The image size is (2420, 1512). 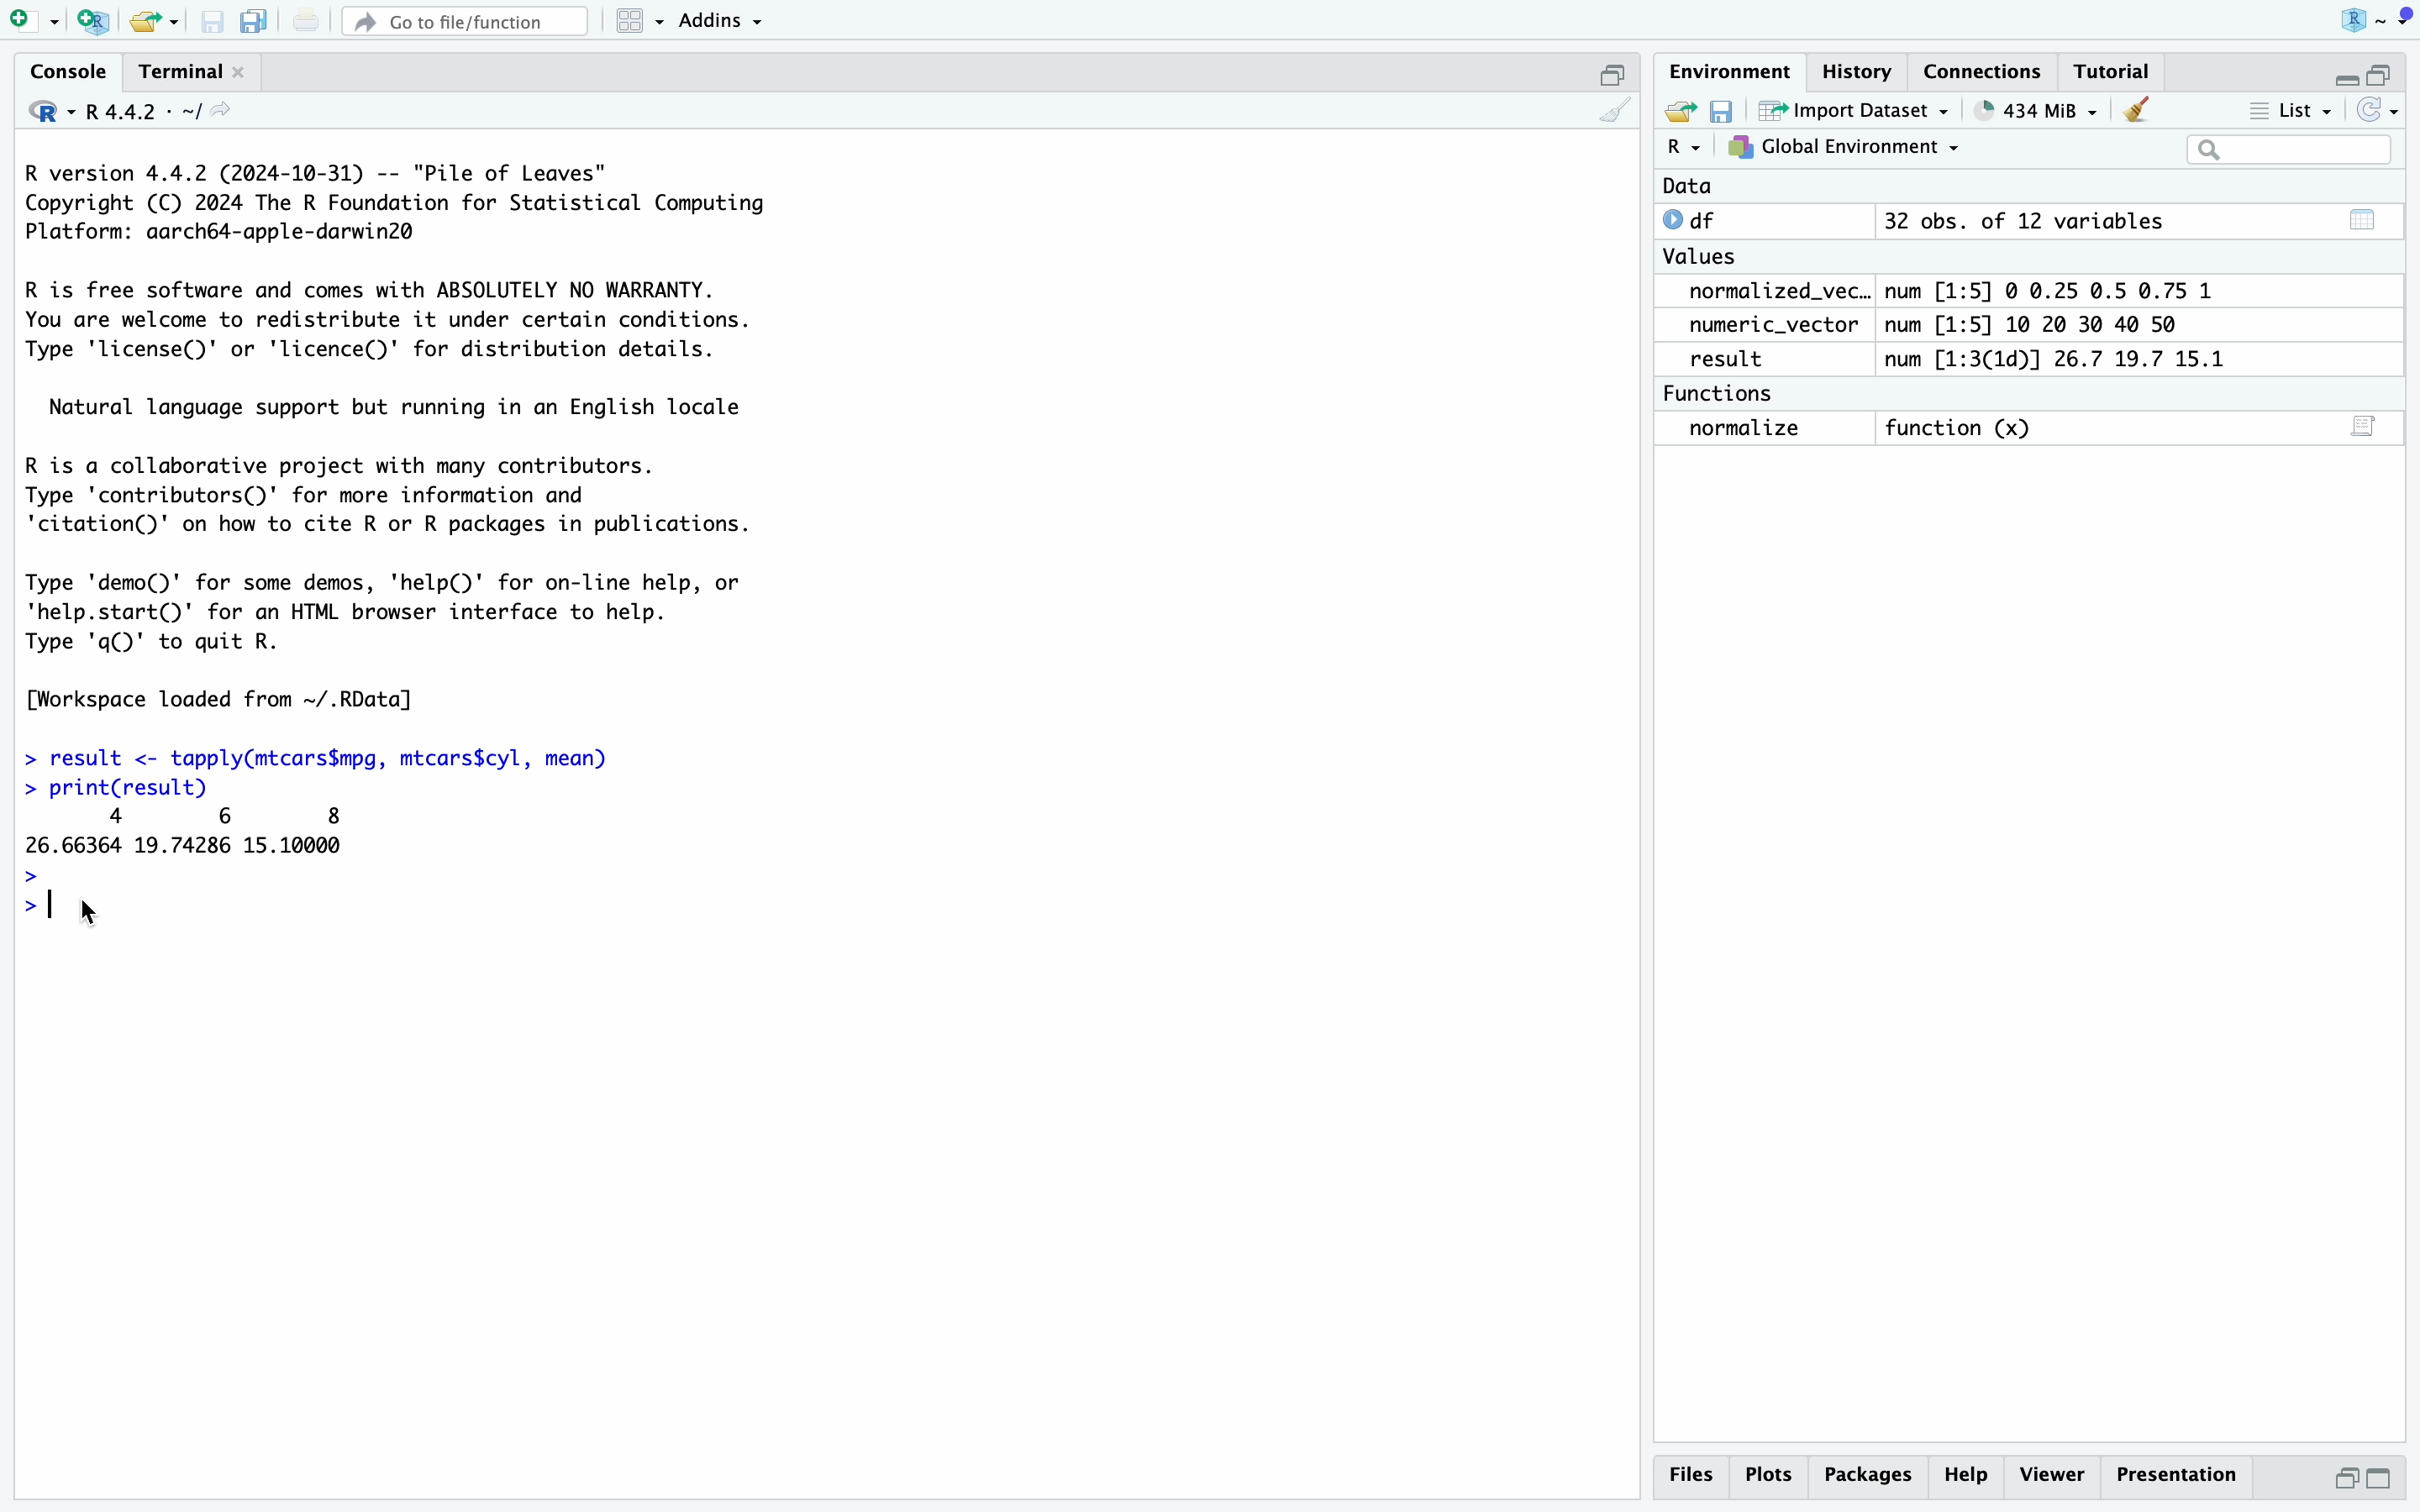 I want to click on R, so click(x=1688, y=146).